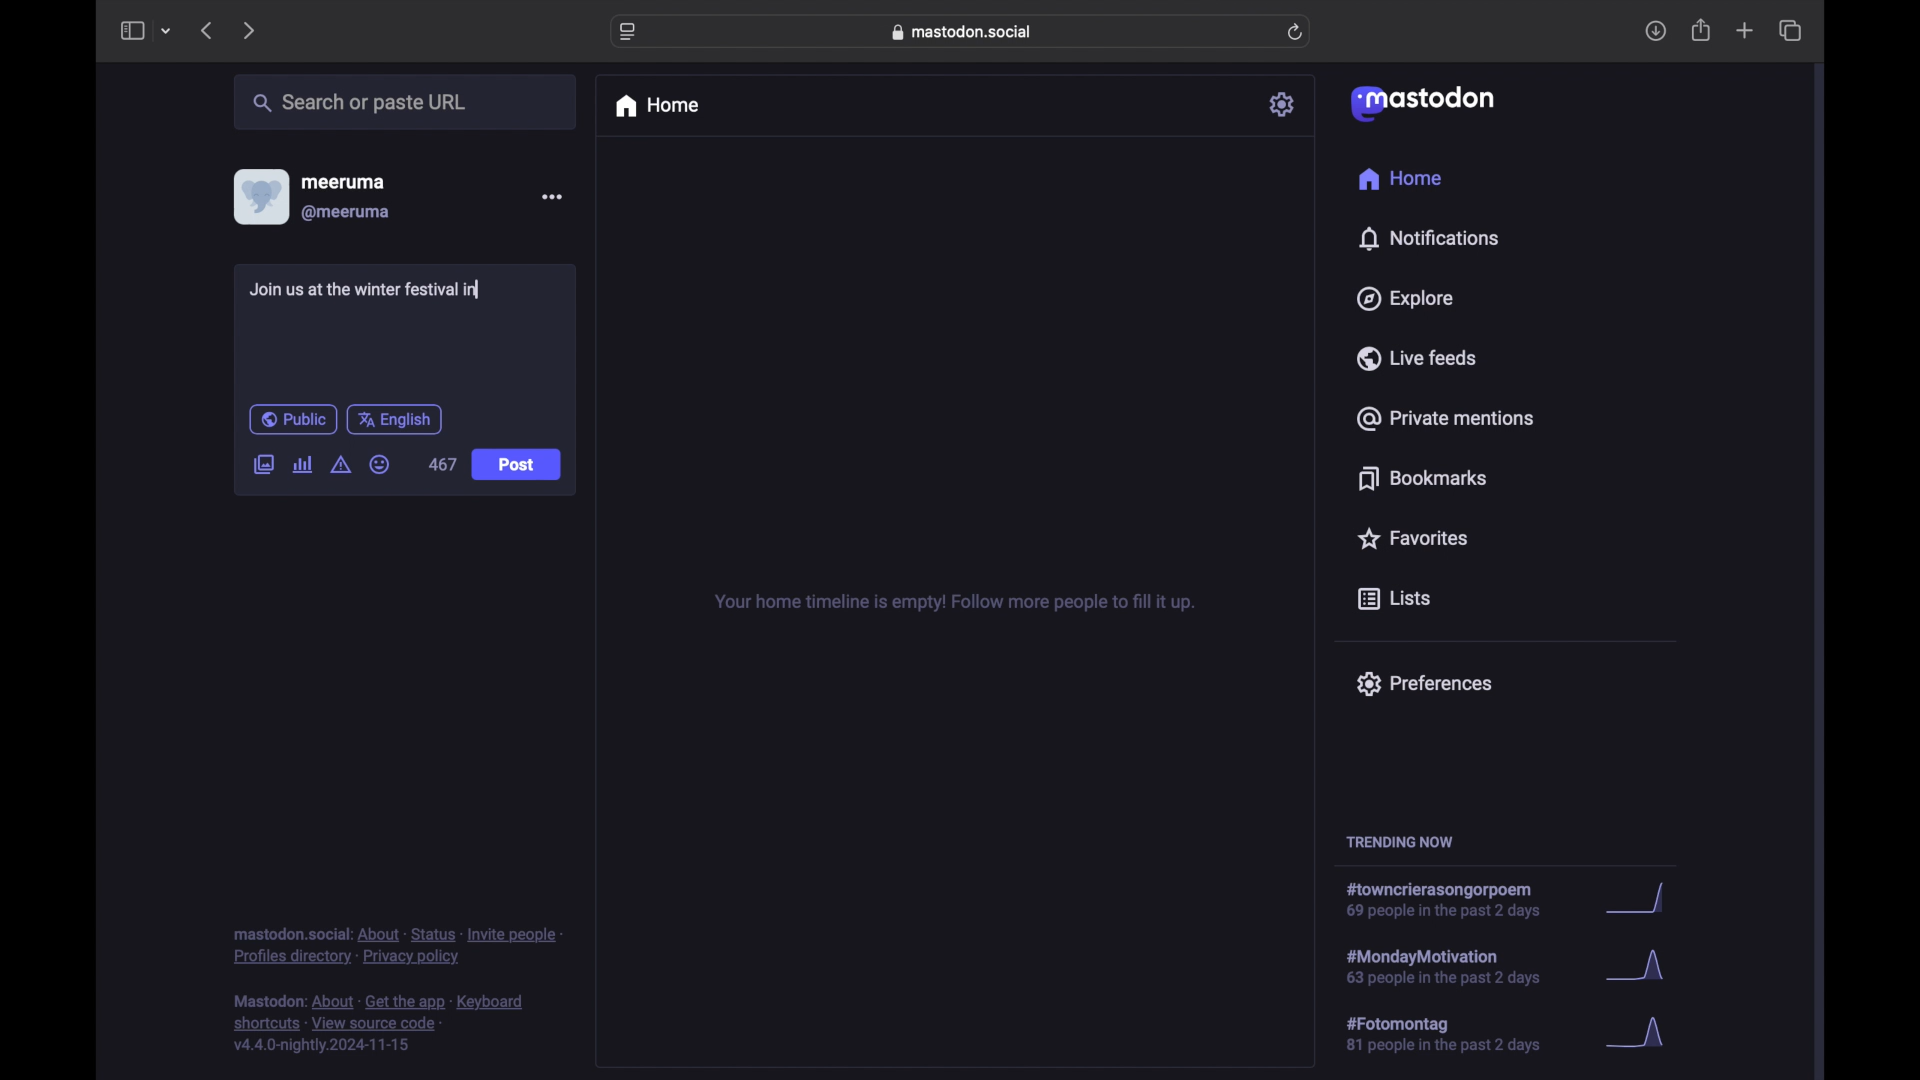 The height and width of the screenshot is (1080, 1920). I want to click on home, so click(1399, 179).